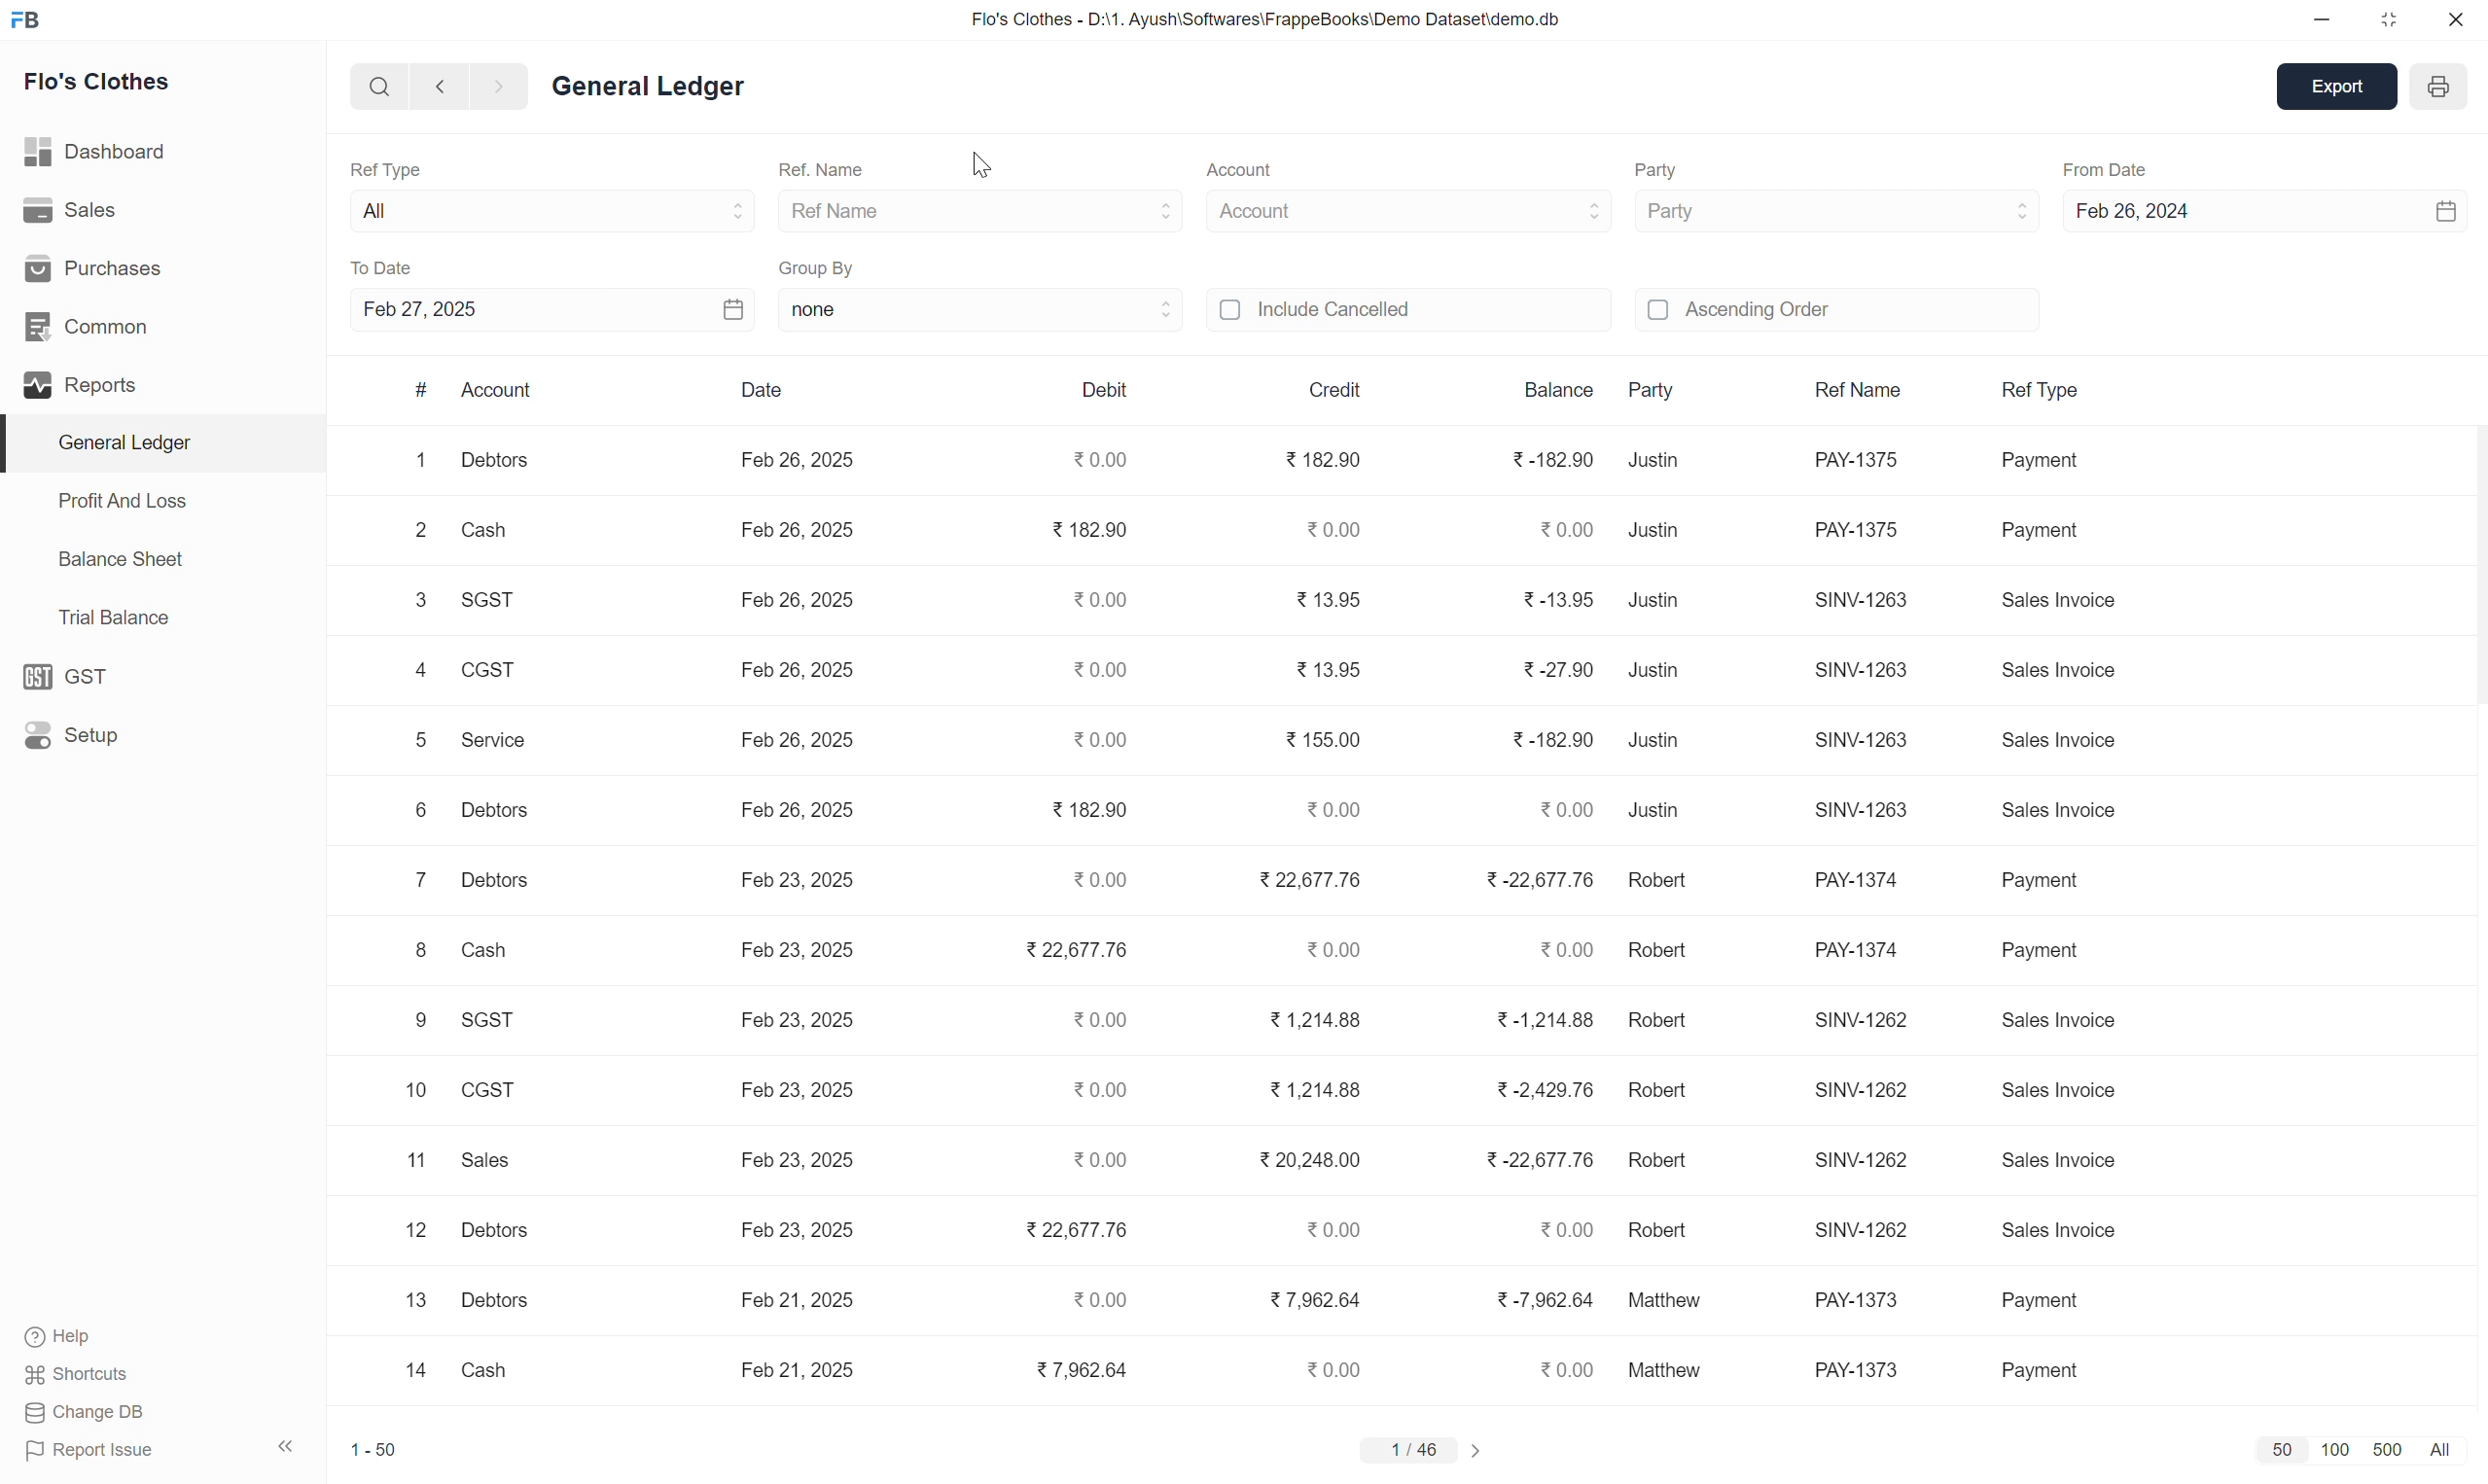  Describe the element at coordinates (821, 169) in the screenshot. I see `ref name` at that location.